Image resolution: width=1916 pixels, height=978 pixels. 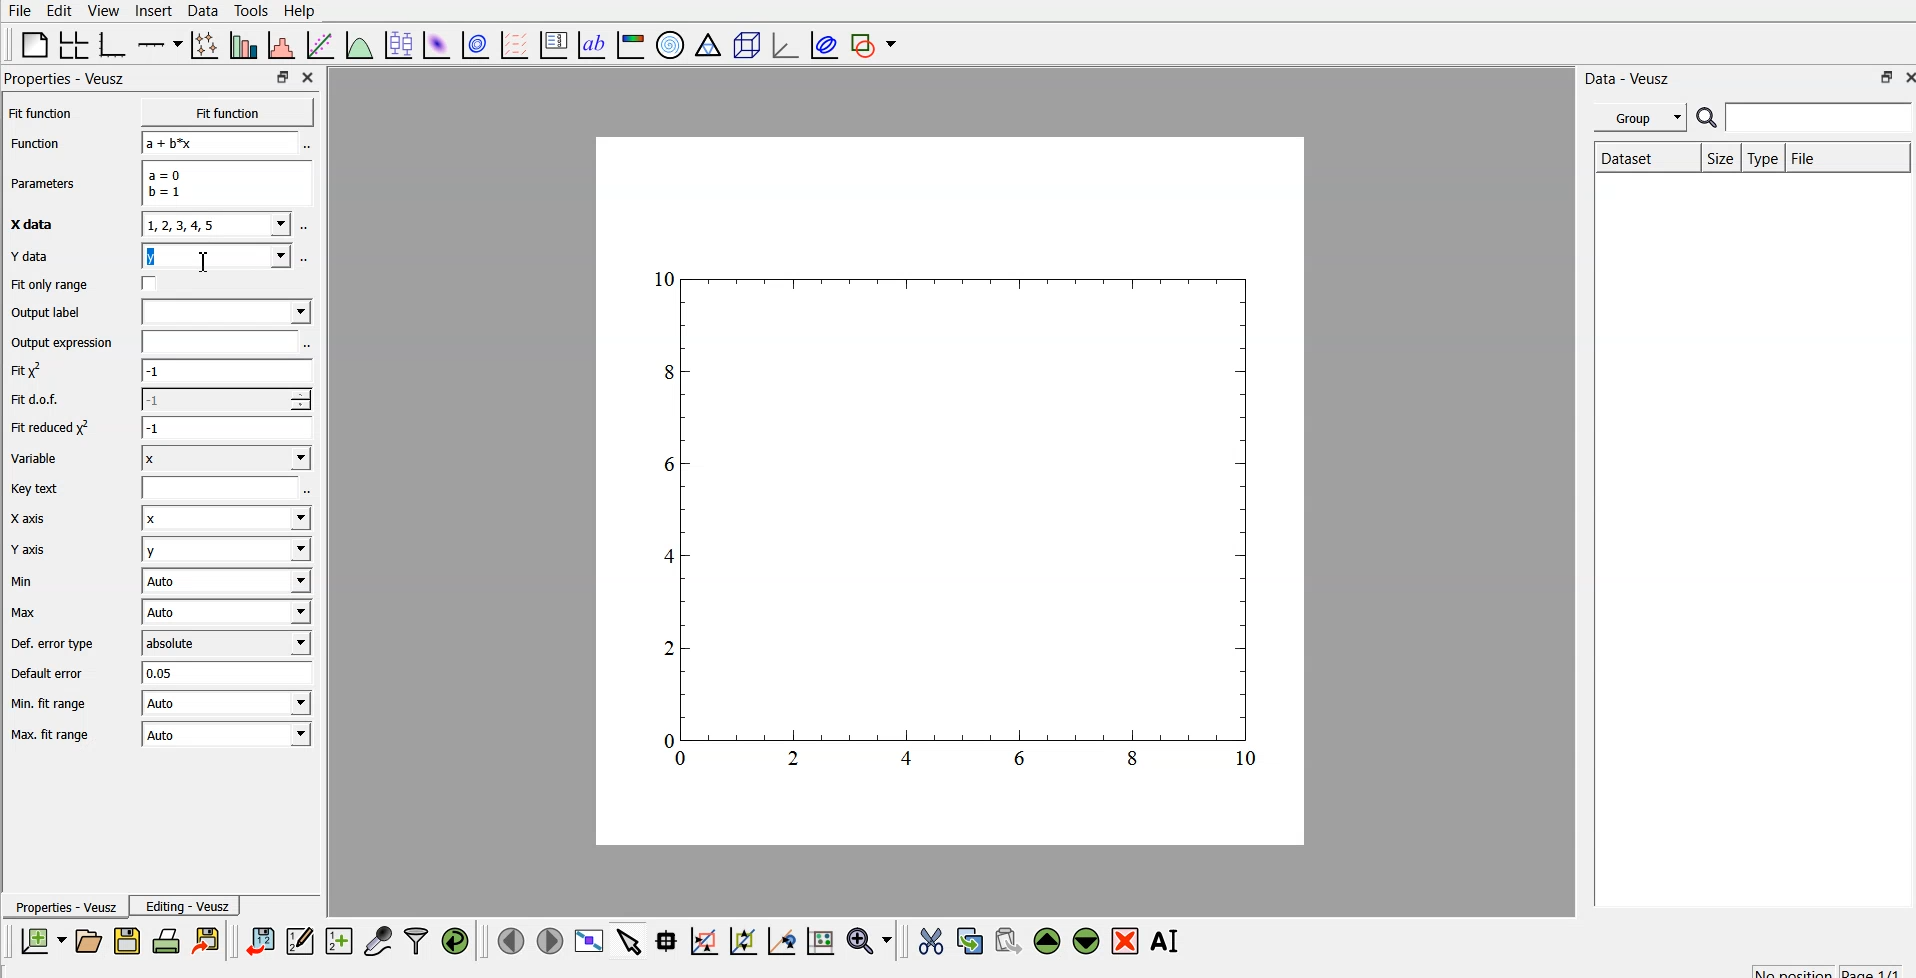 What do you see at coordinates (229, 581) in the screenshot?
I see `| Auto` at bounding box center [229, 581].